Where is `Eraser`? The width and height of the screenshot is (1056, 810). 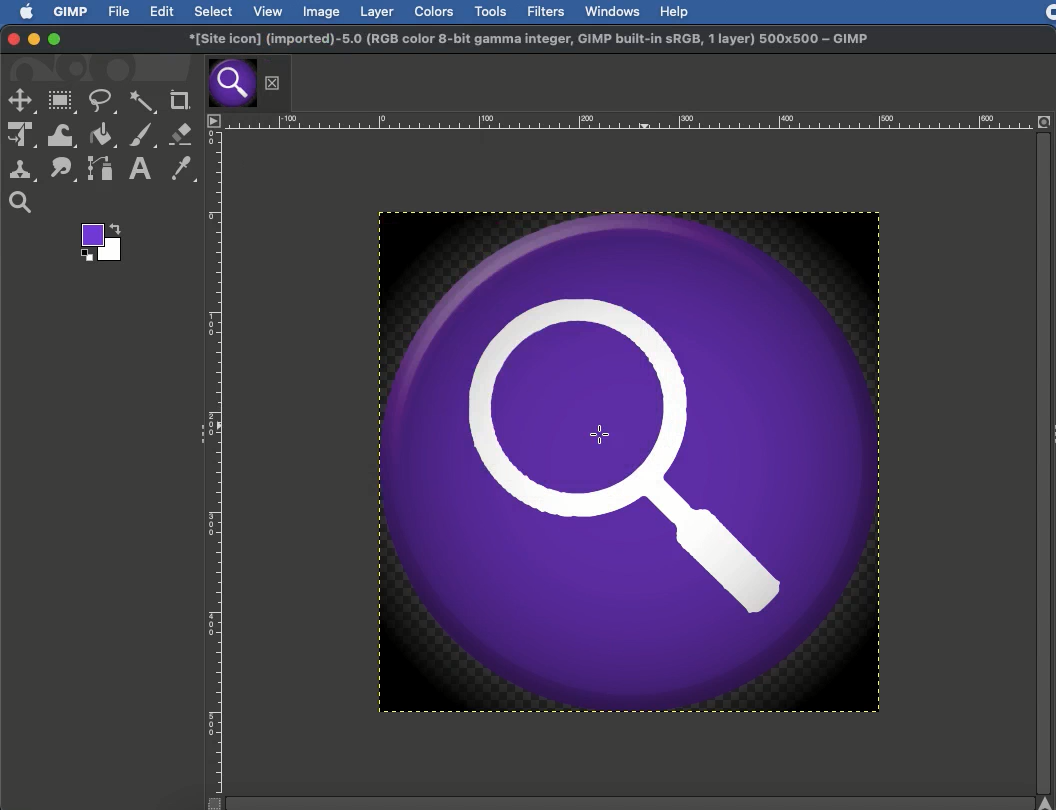 Eraser is located at coordinates (180, 133).